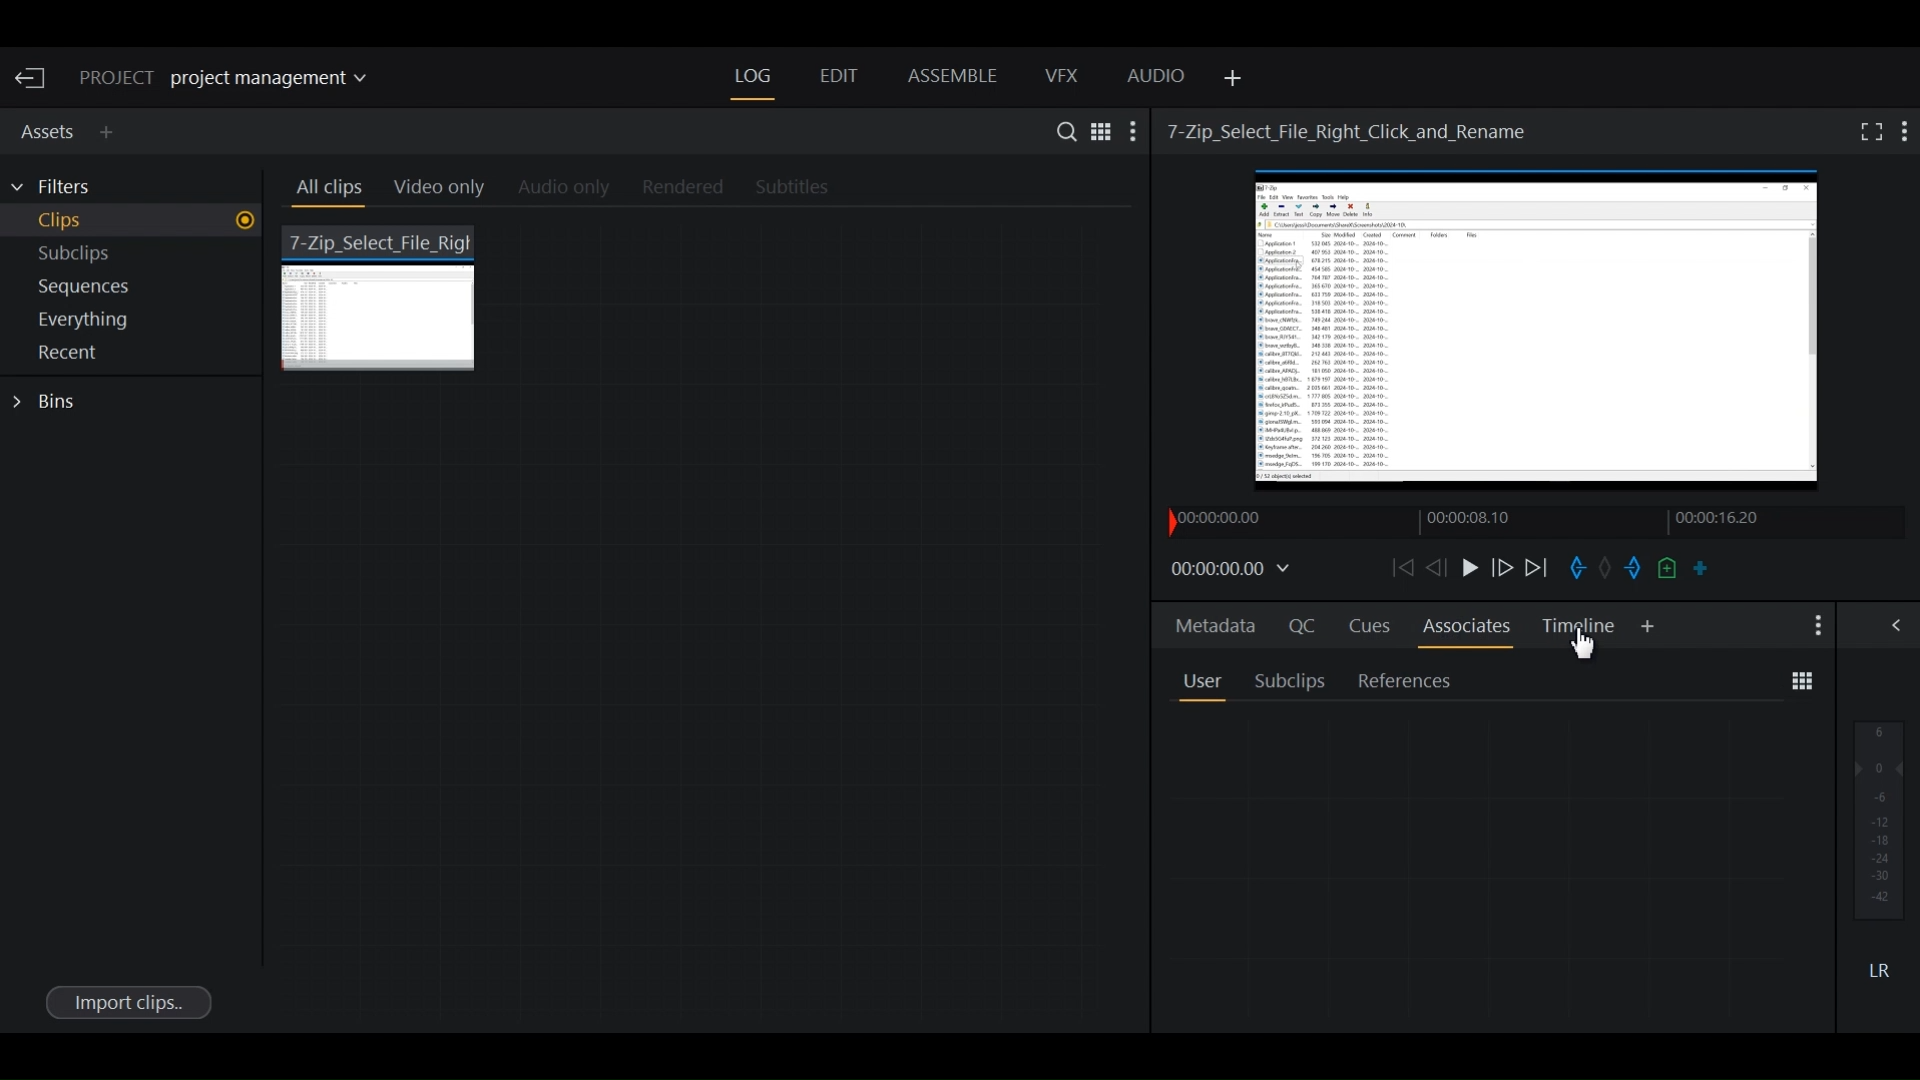 This screenshot has height=1080, width=1920. What do you see at coordinates (1493, 867) in the screenshot?
I see `Quality Control Reports` at bounding box center [1493, 867].